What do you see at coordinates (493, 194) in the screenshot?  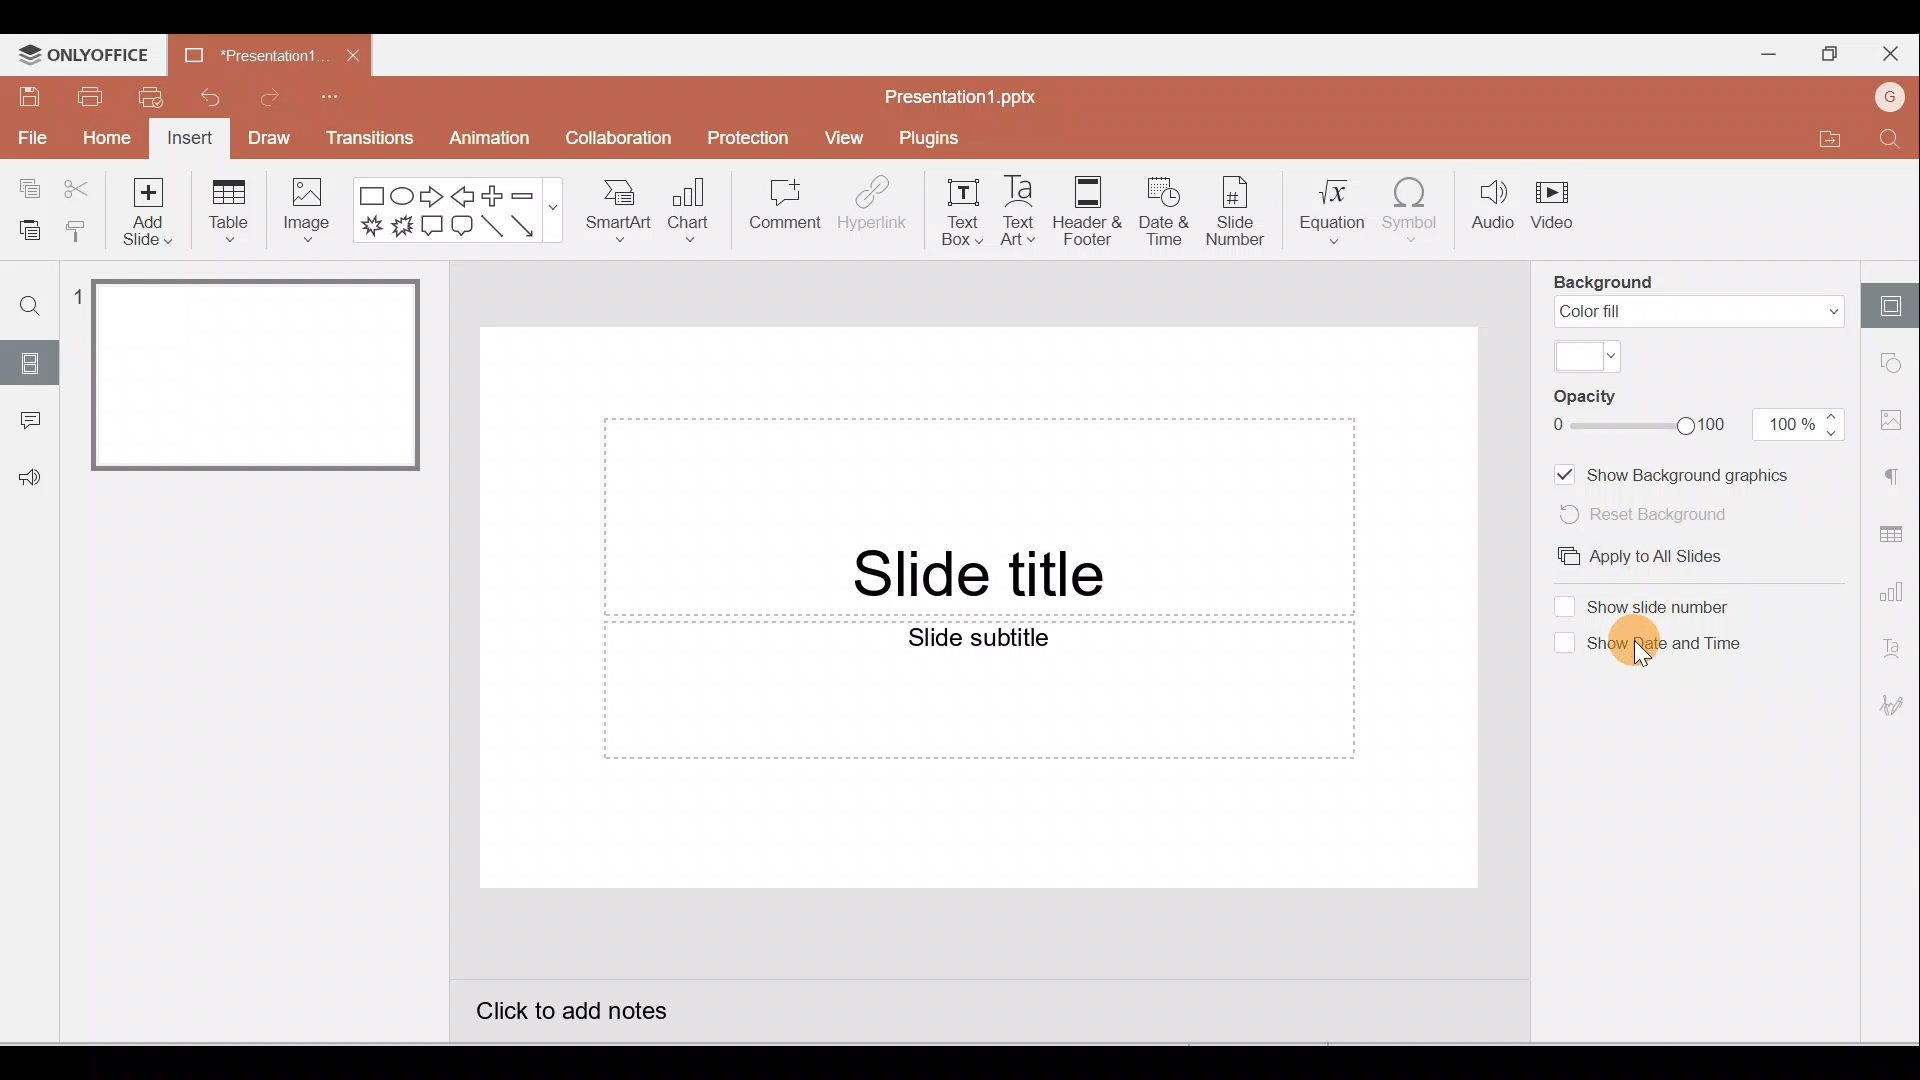 I see `Plus` at bounding box center [493, 194].